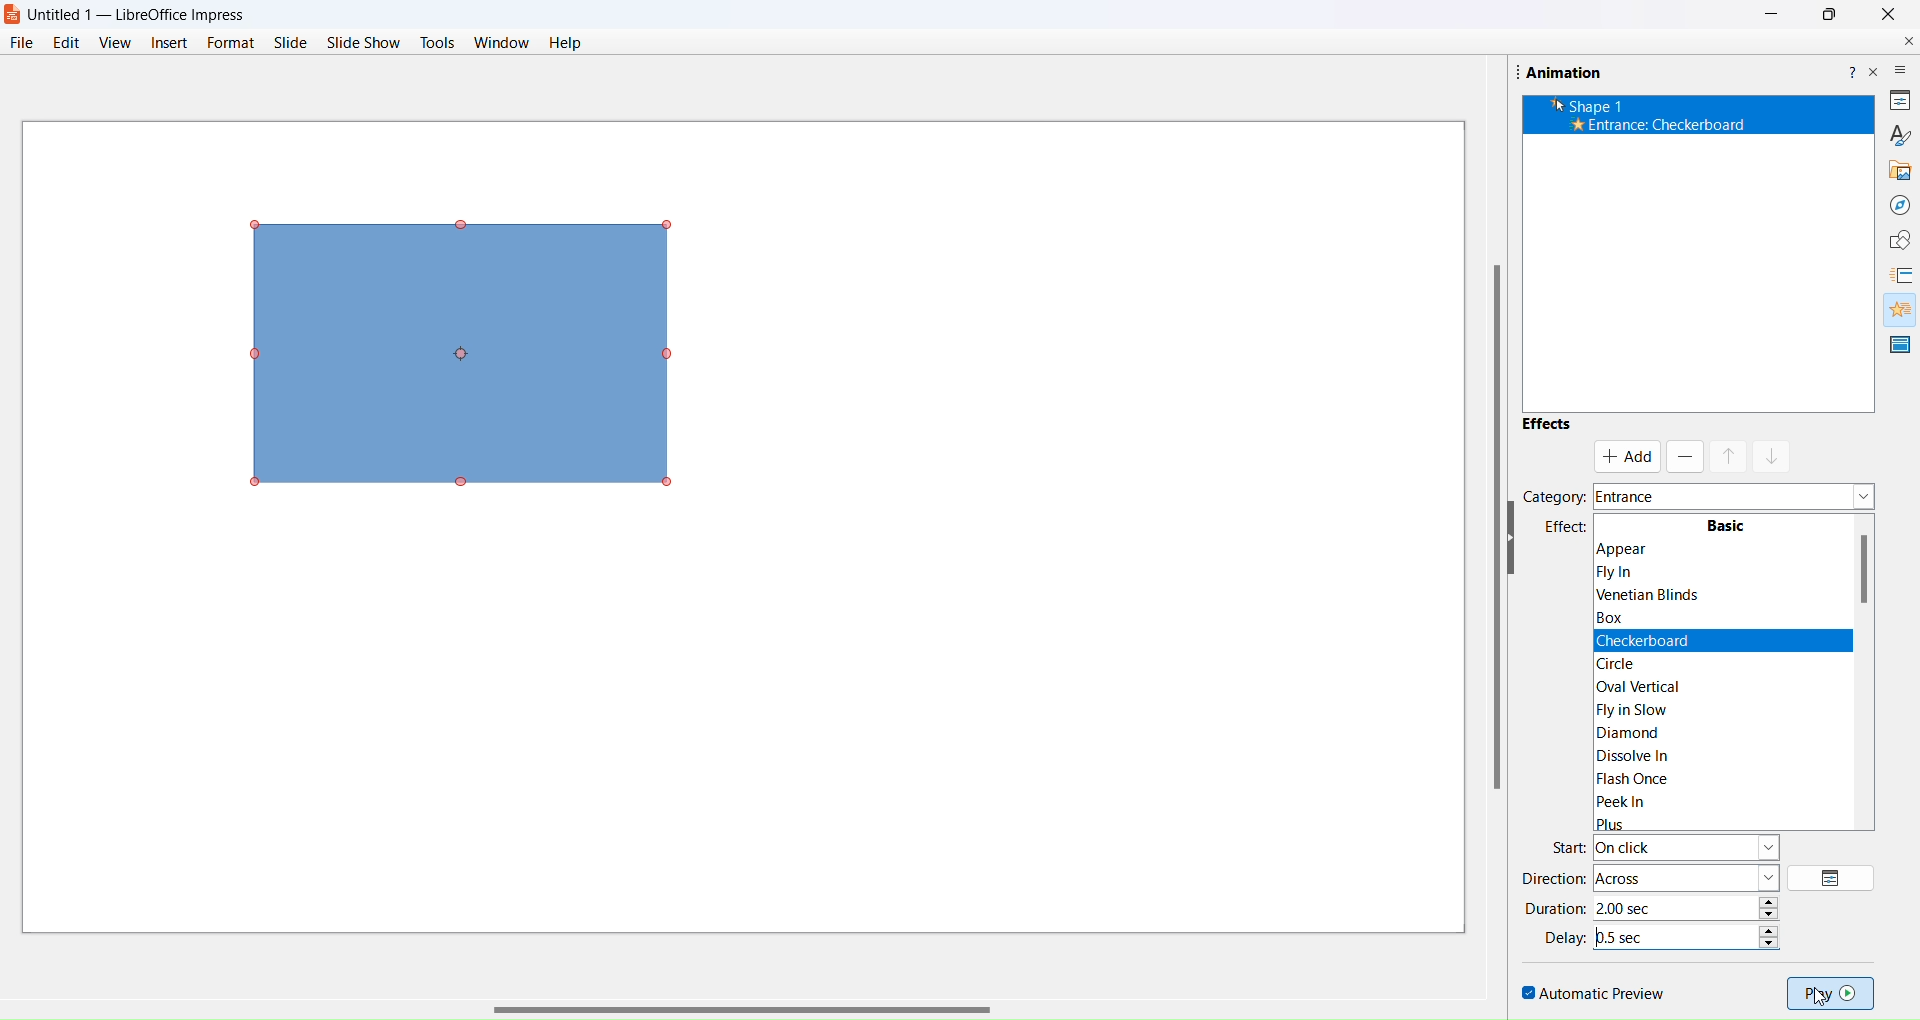 This screenshot has width=1920, height=1020. Describe the element at coordinates (1573, 71) in the screenshot. I see `Animation` at that location.